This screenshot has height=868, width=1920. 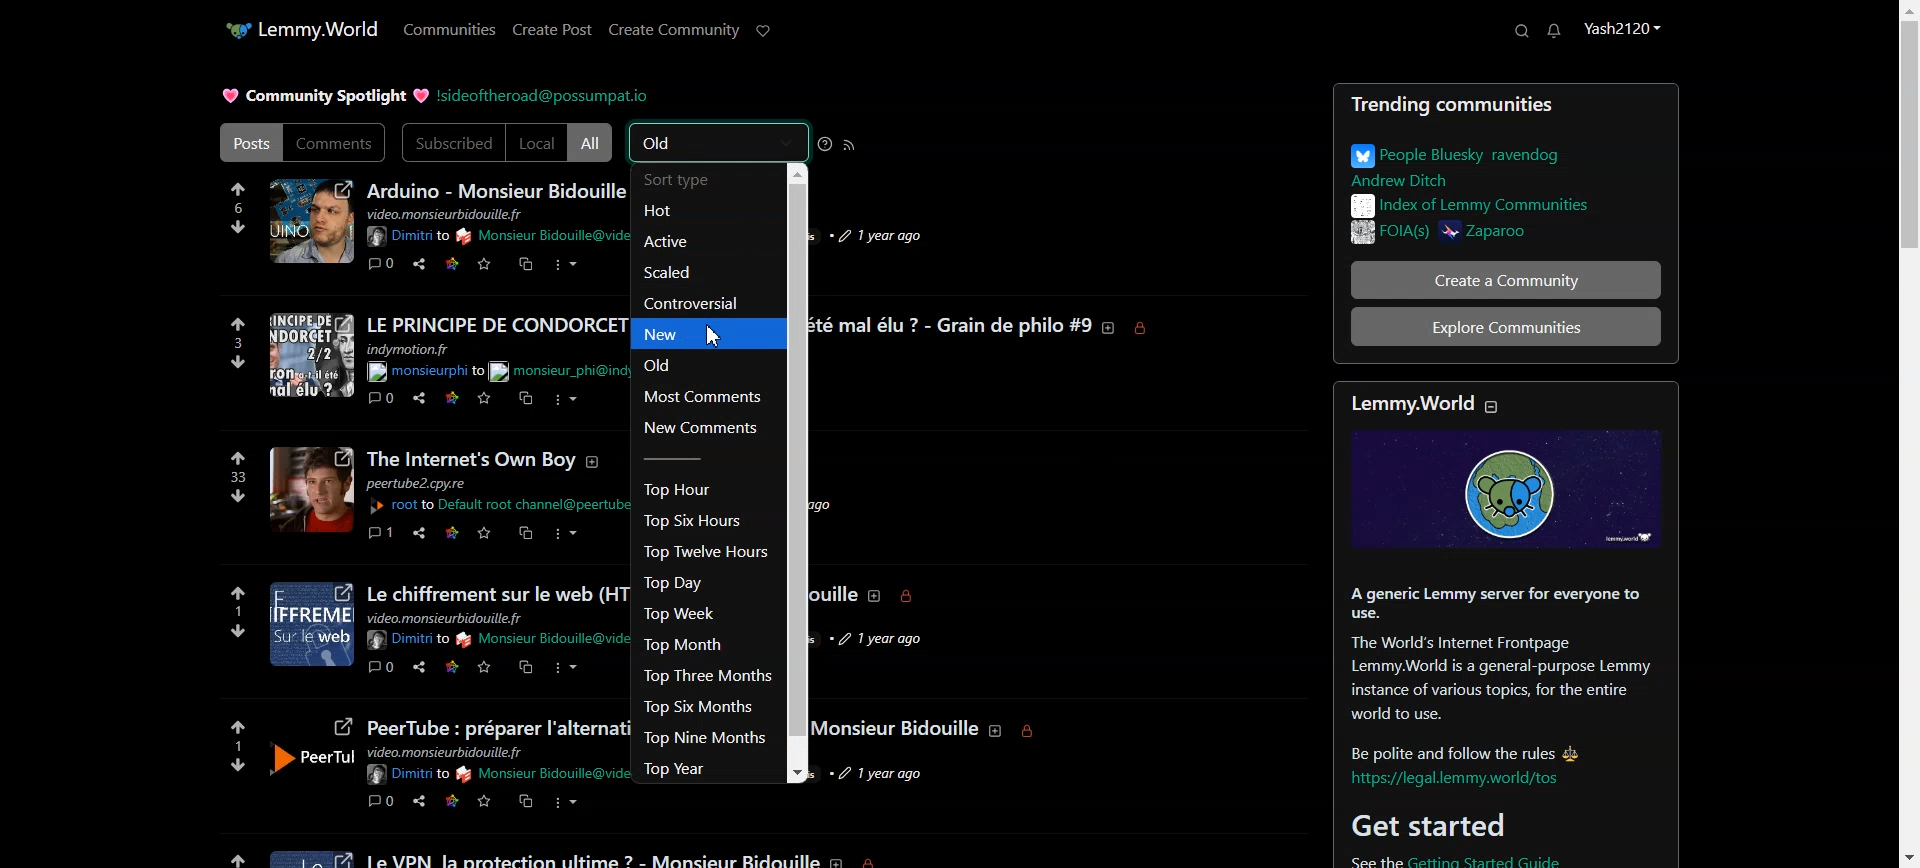 What do you see at coordinates (699, 396) in the screenshot?
I see `Most Comments` at bounding box center [699, 396].